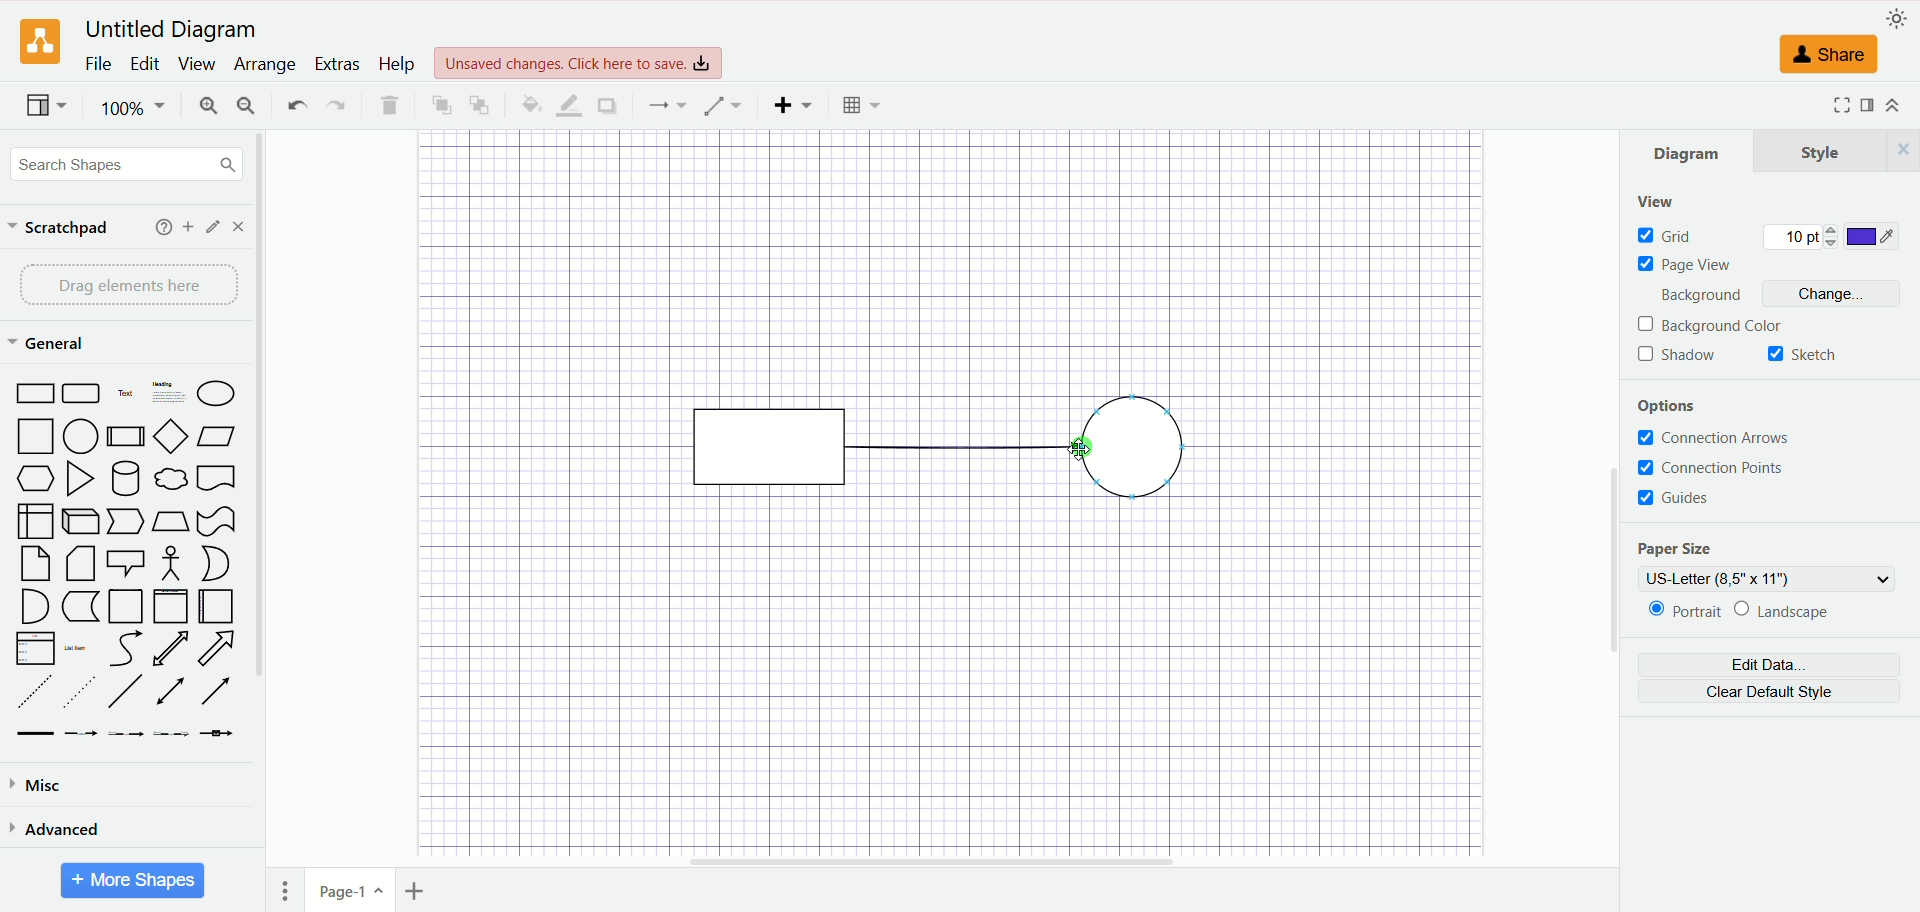  I want to click on rectangle, so click(765, 446).